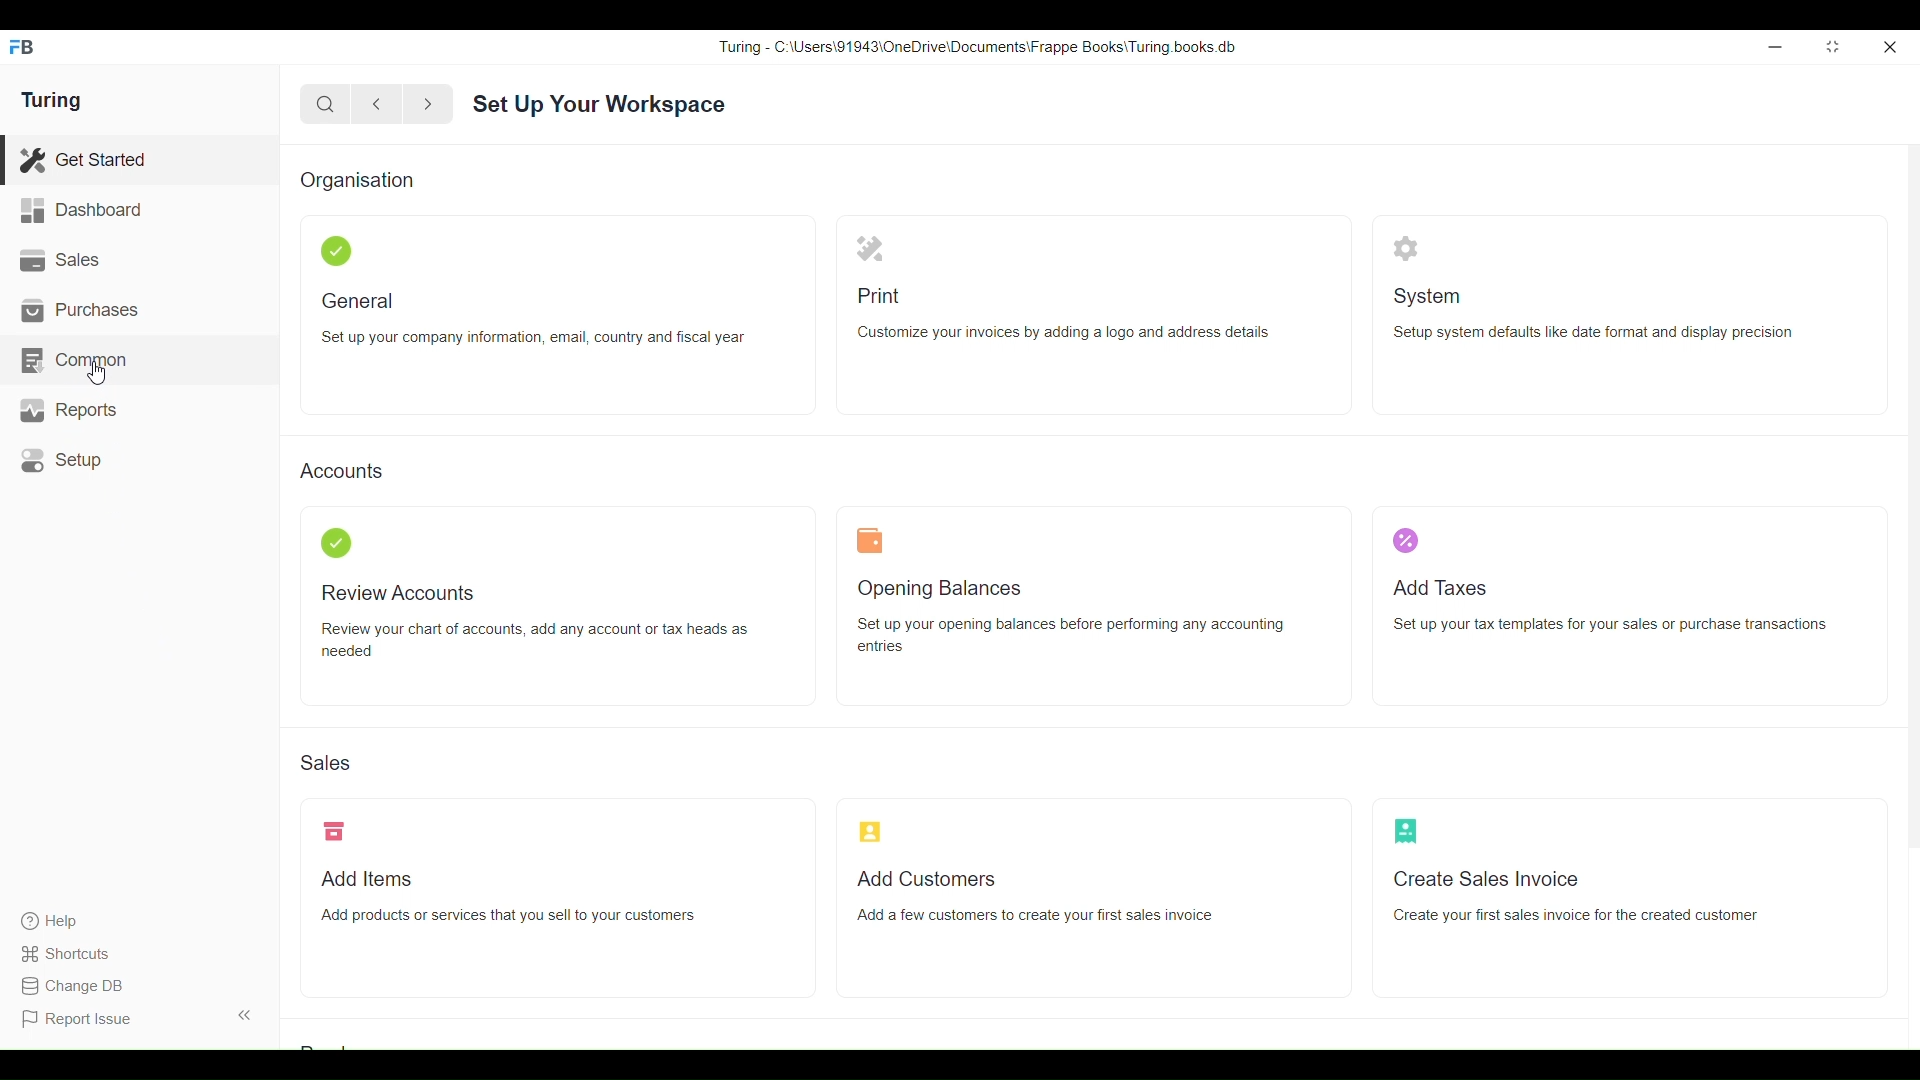  I want to click on Review Accounts Review your chart of accounts, add any account or tax heads as needed, so click(533, 623).